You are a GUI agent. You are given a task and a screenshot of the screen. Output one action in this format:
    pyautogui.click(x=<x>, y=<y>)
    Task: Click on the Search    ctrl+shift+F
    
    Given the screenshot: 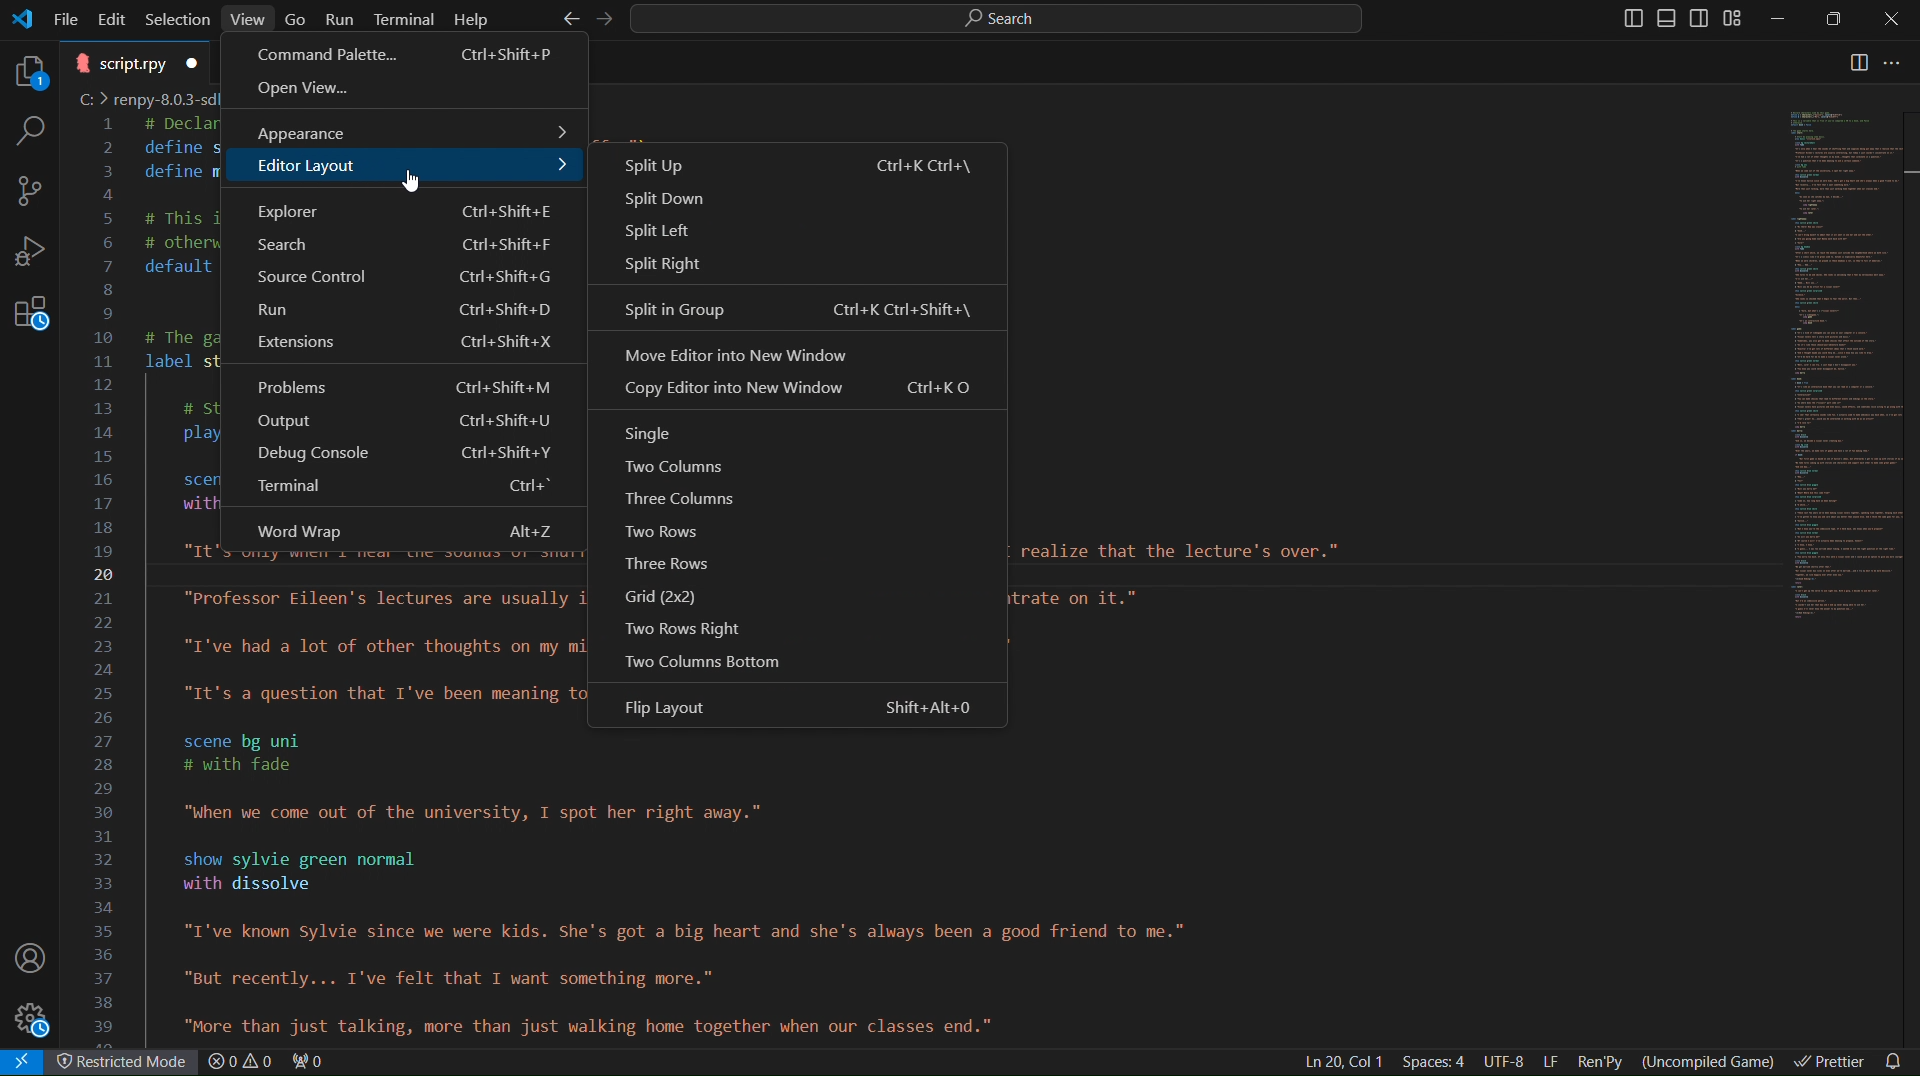 What is the action you would take?
    pyautogui.click(x=399, y=246)
    